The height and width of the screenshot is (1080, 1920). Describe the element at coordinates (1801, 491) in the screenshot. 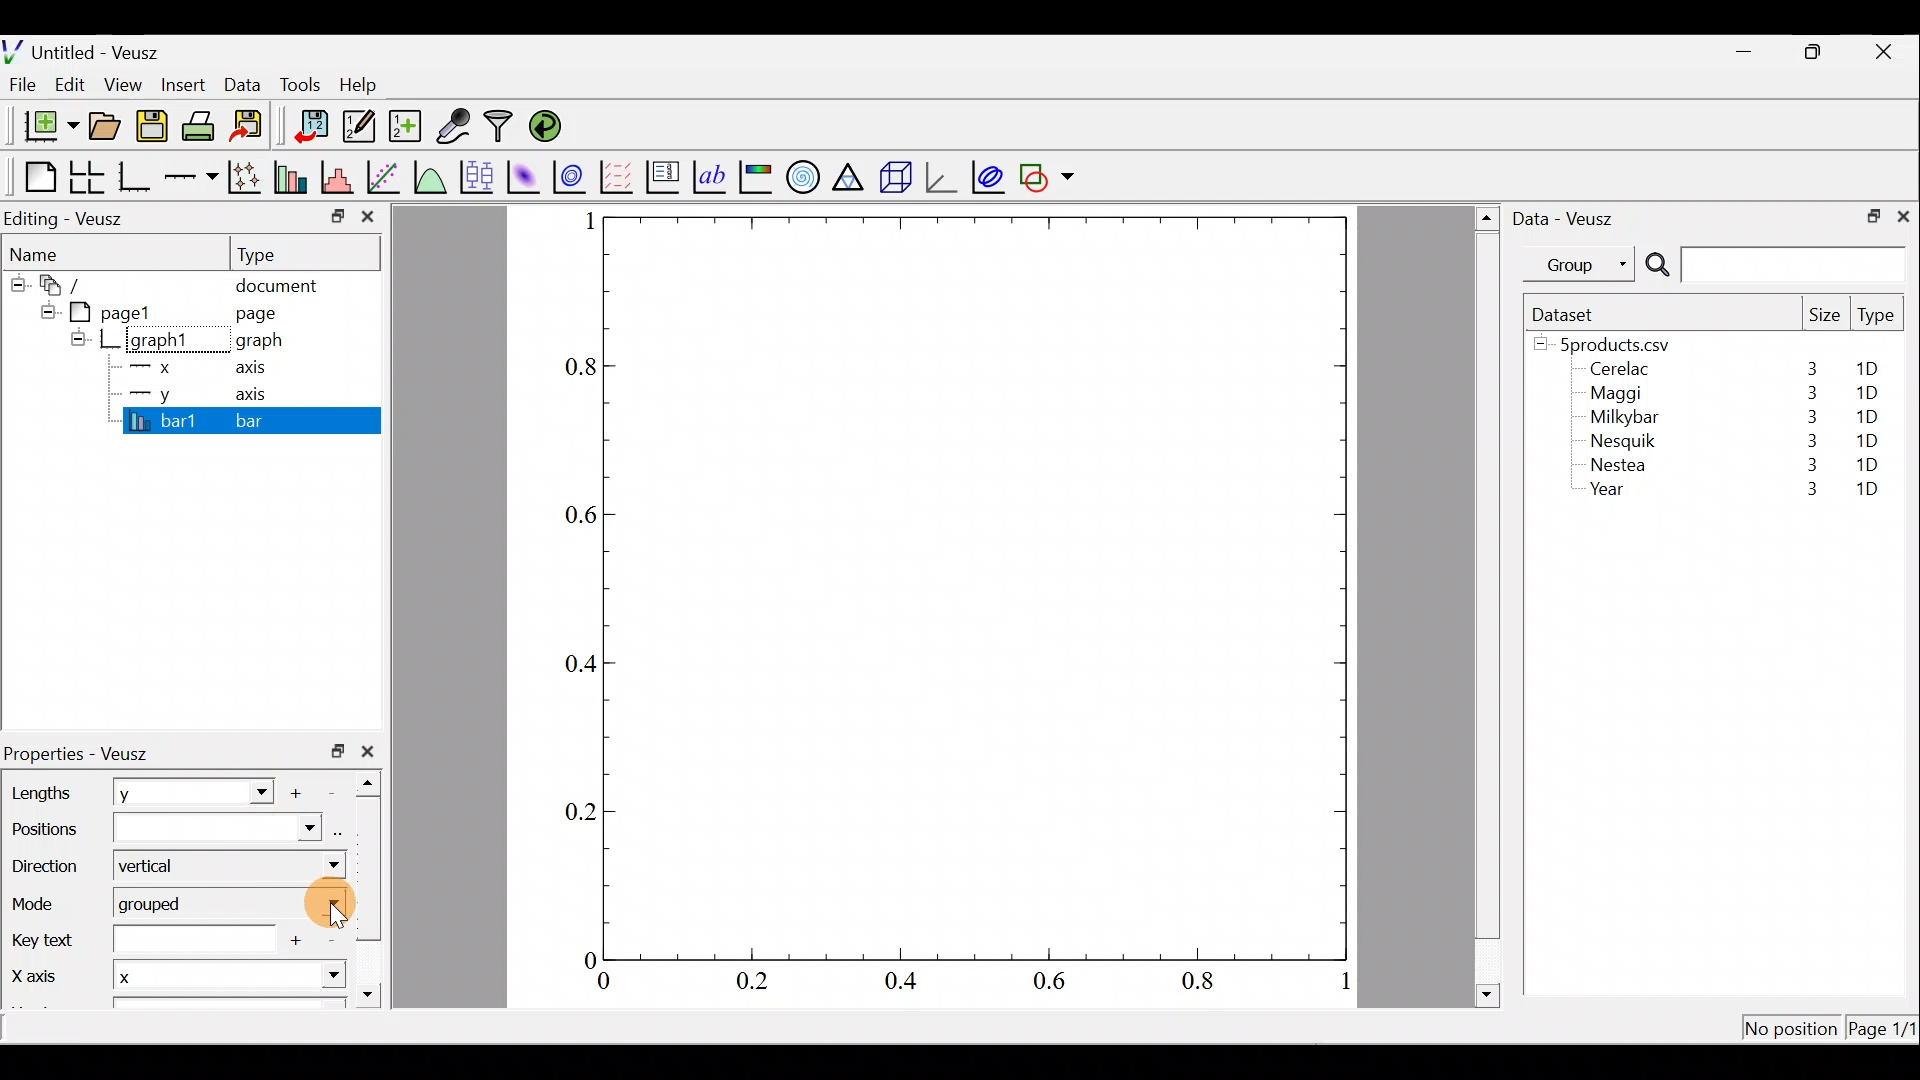

I see `3` at that location.